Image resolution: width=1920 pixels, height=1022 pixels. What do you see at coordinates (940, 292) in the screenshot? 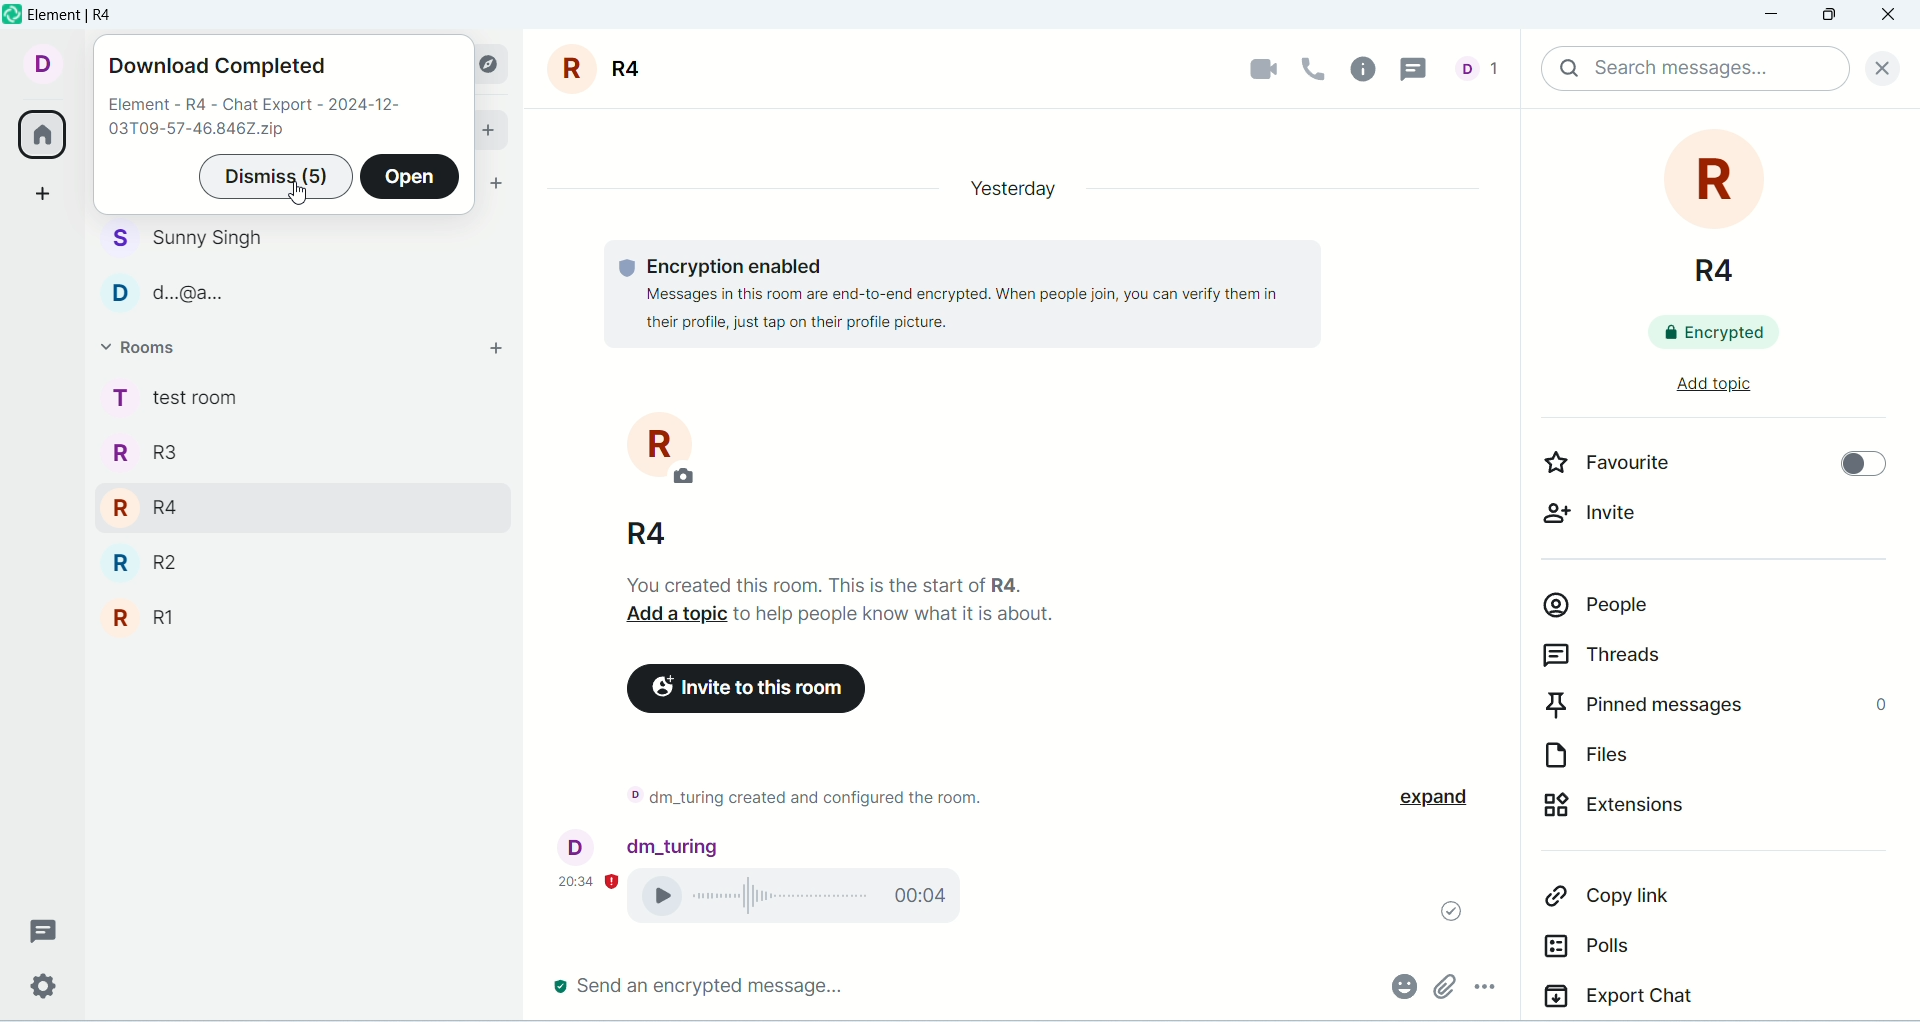
I see `text` at bounding box center [940, 292].